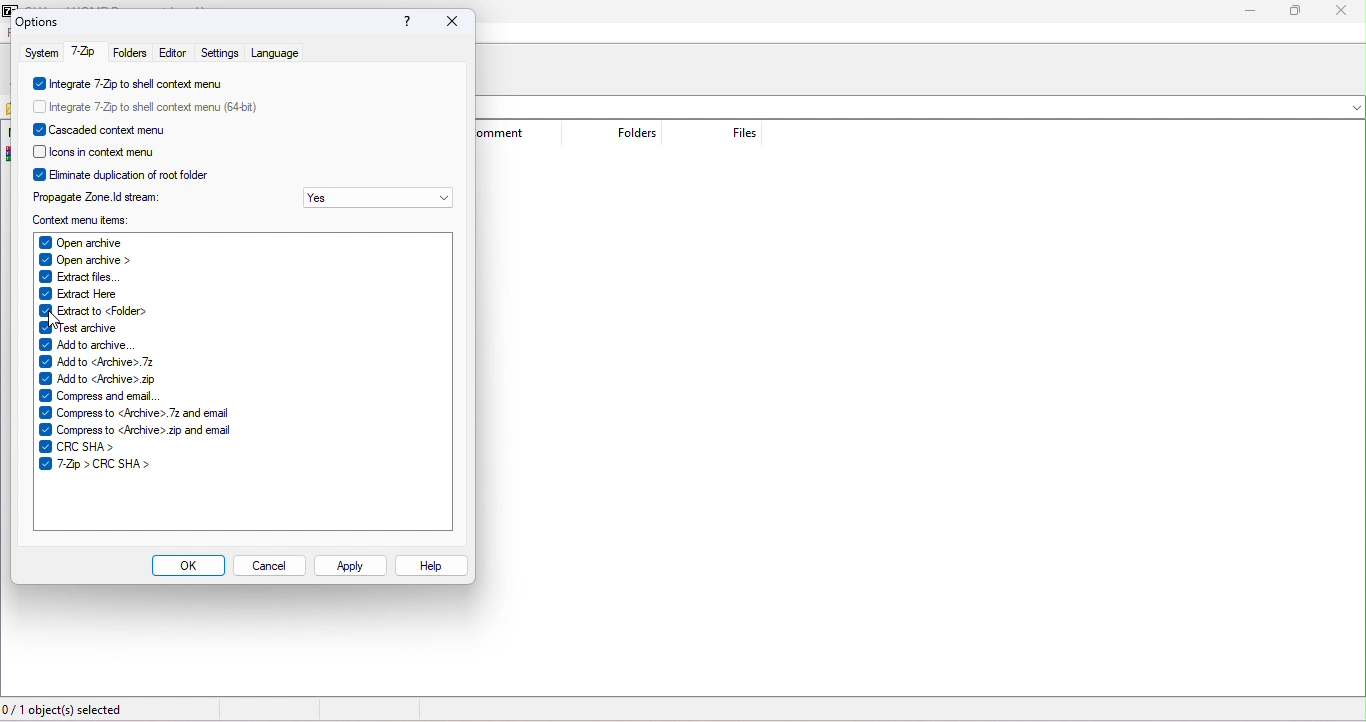 The height and width of the screenshot is (722, 1366). What do you see at coordinates (38, 52) in the screenshot?
I see `system` at bounding box center [38, 52].